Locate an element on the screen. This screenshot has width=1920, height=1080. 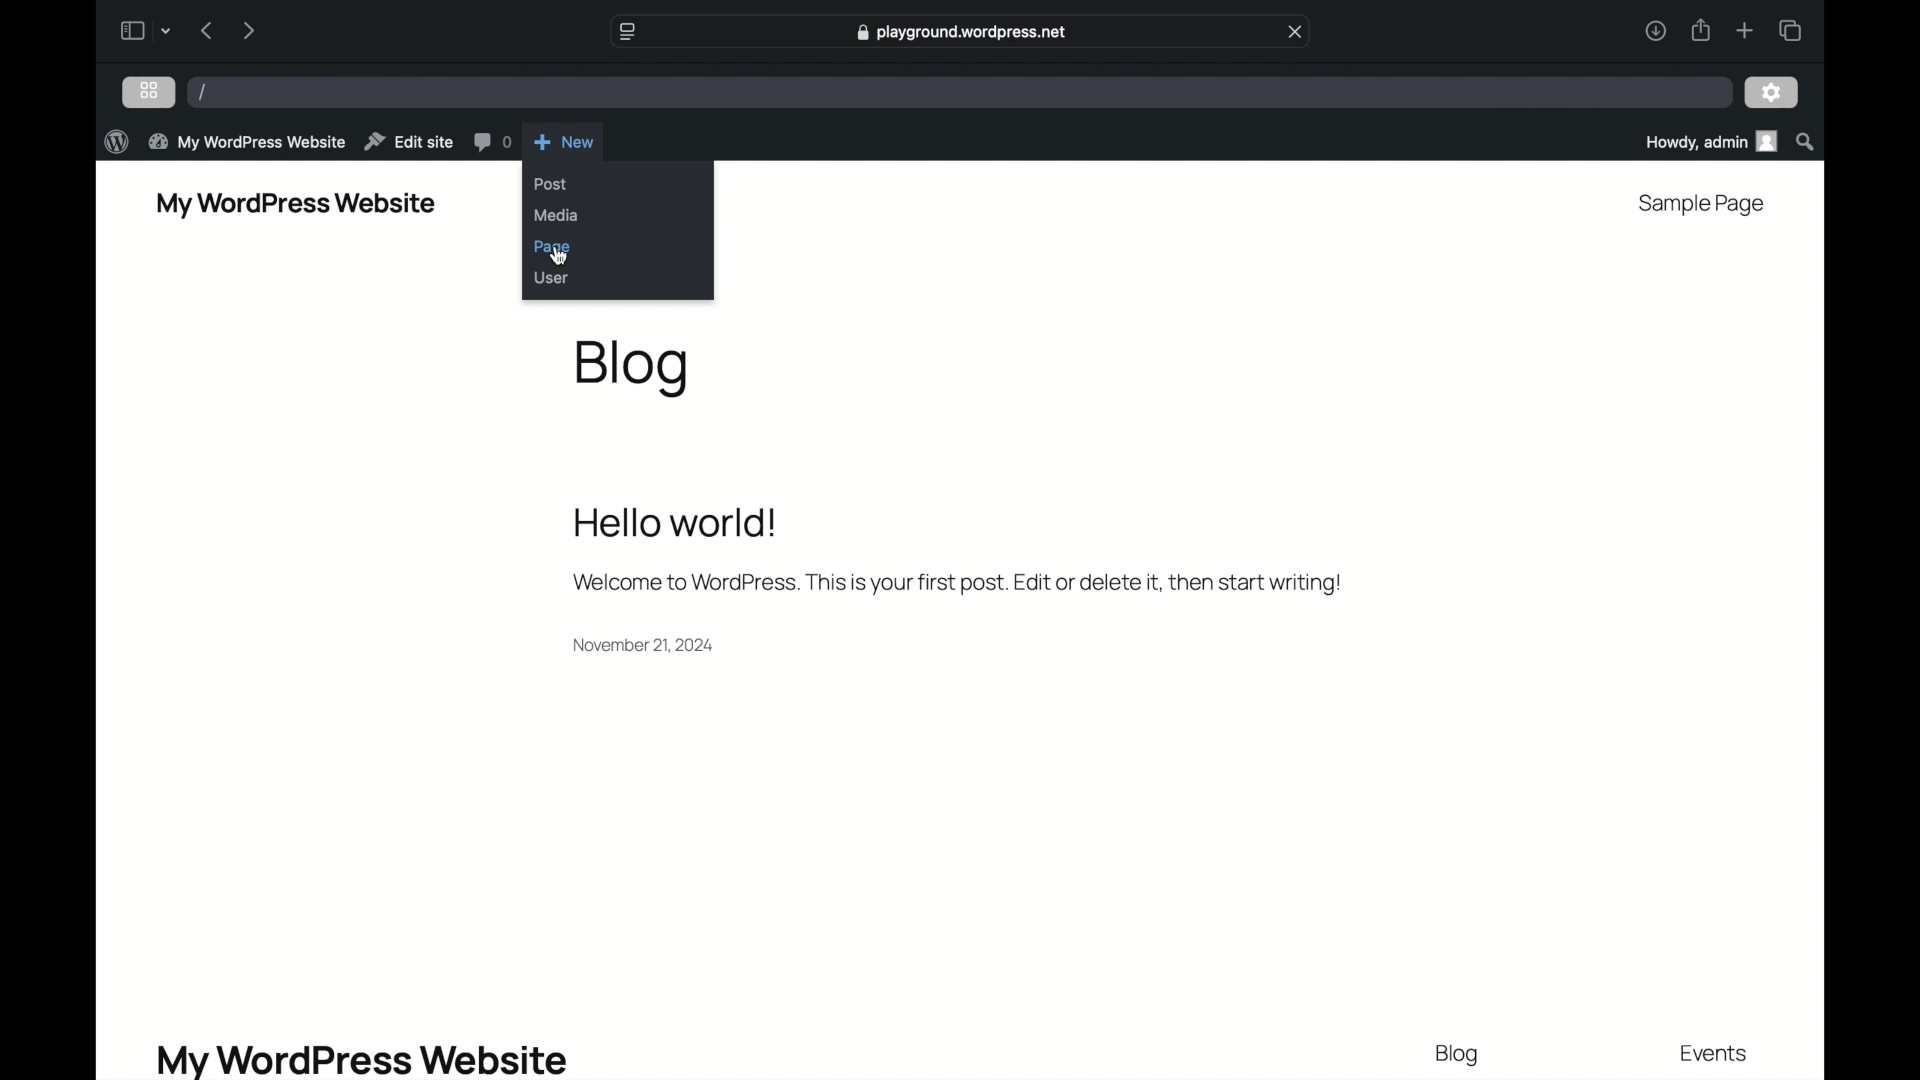
downloads is located at coordinates (1655, 30).